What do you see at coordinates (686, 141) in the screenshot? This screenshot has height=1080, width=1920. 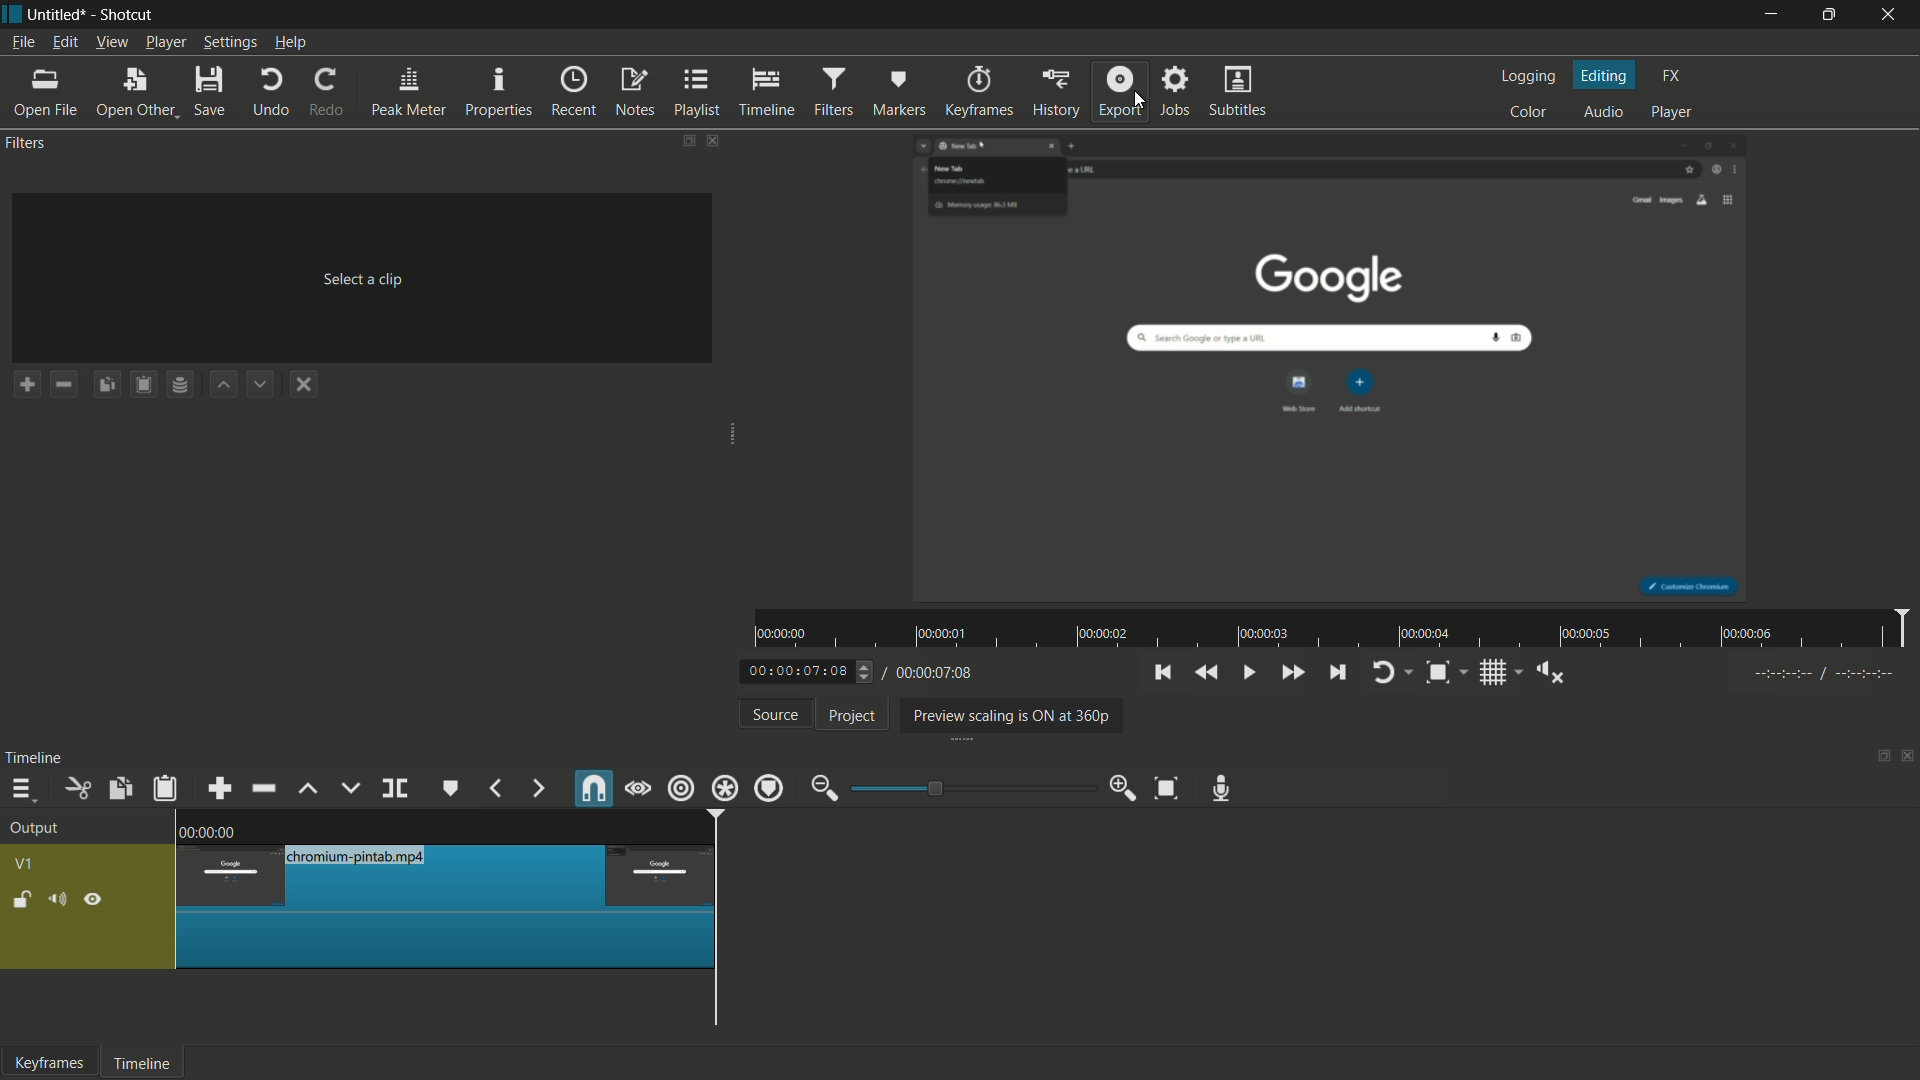 I see `change layout` at bounding box center [686, 141].